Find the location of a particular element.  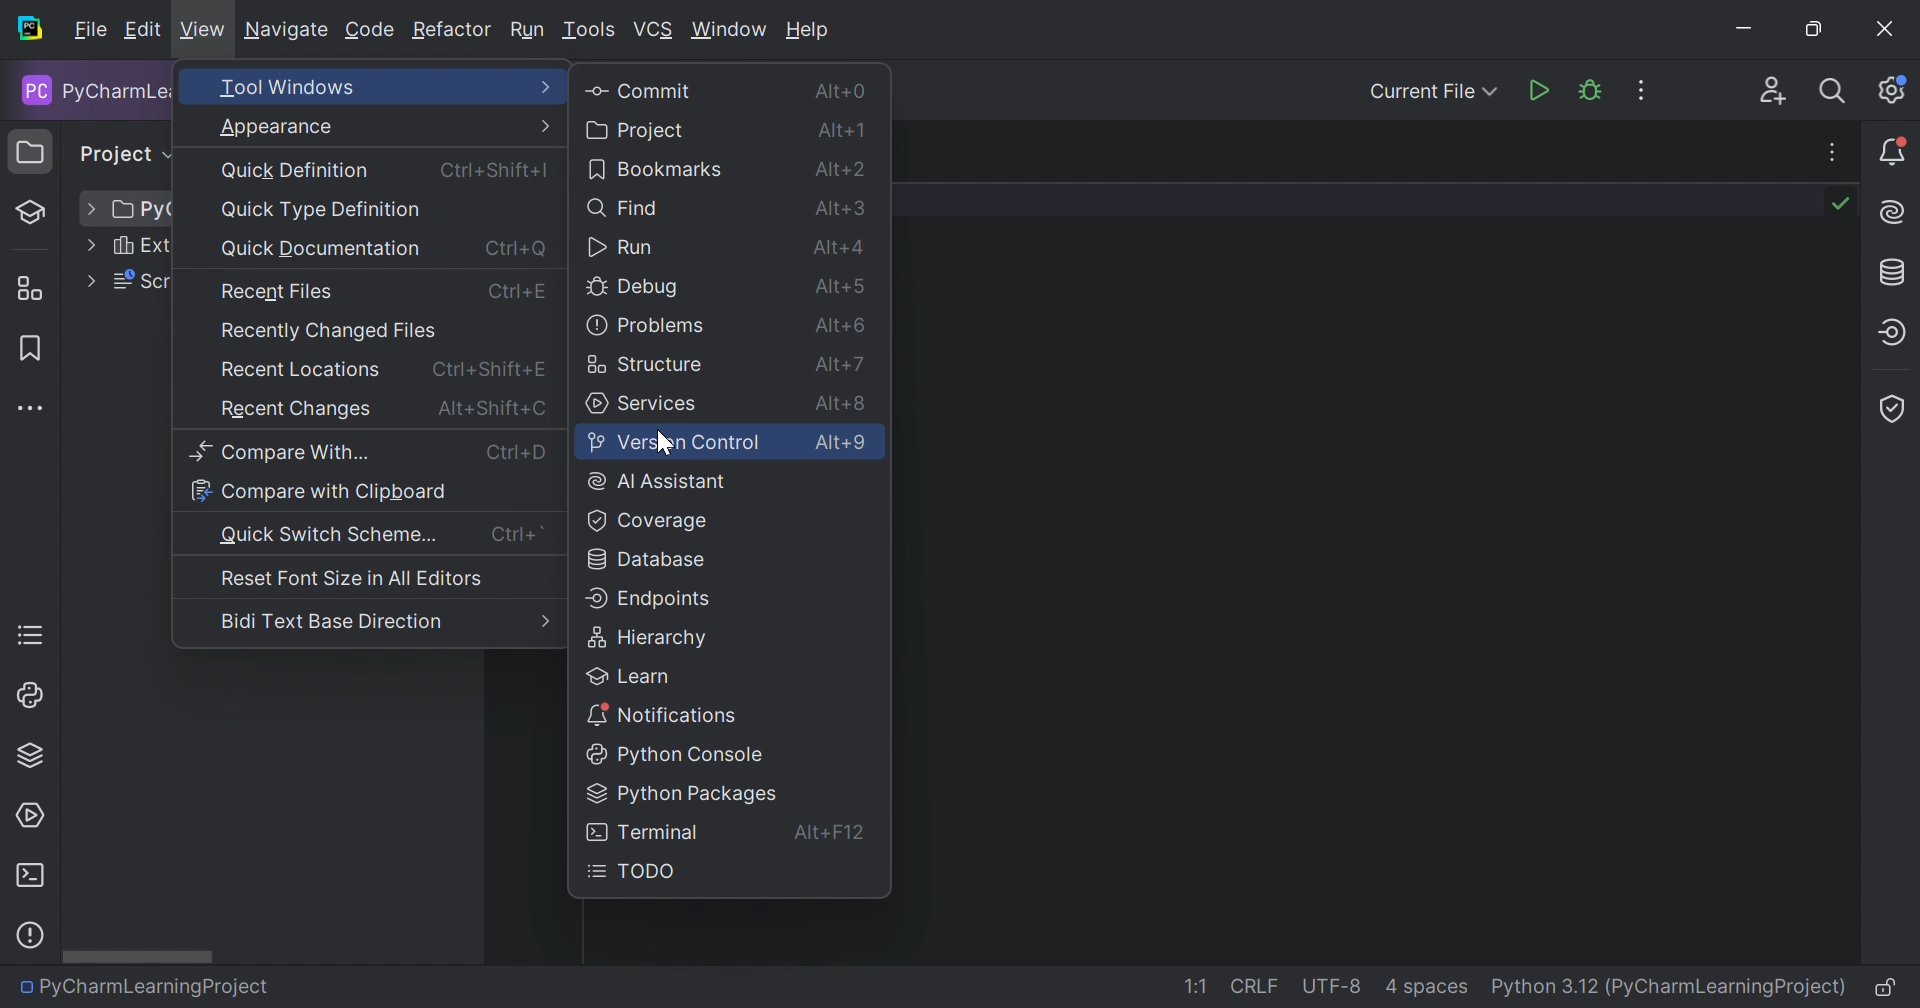

Bidi Text Base Direction is located at coordinates (332, 621).